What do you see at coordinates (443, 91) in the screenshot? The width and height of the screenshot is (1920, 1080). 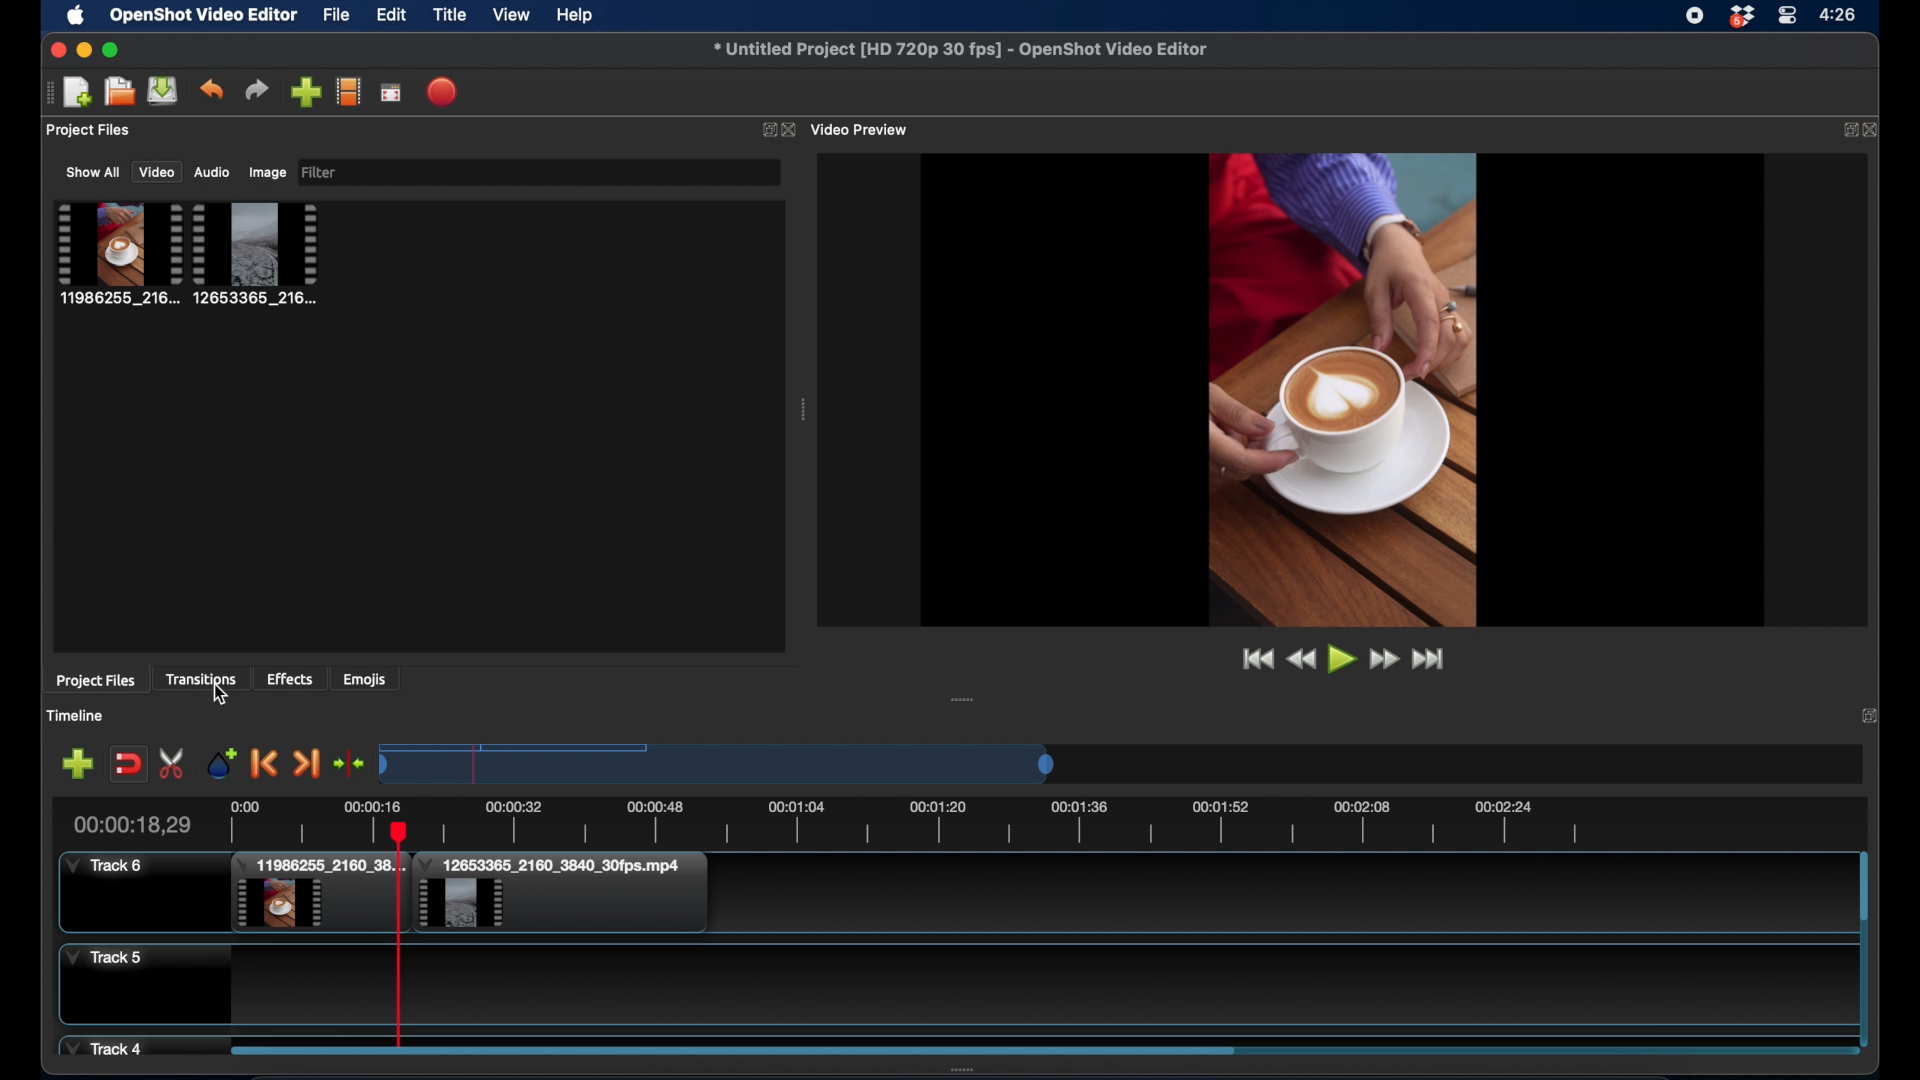 I see `export video` at bounding box center [443, 91].